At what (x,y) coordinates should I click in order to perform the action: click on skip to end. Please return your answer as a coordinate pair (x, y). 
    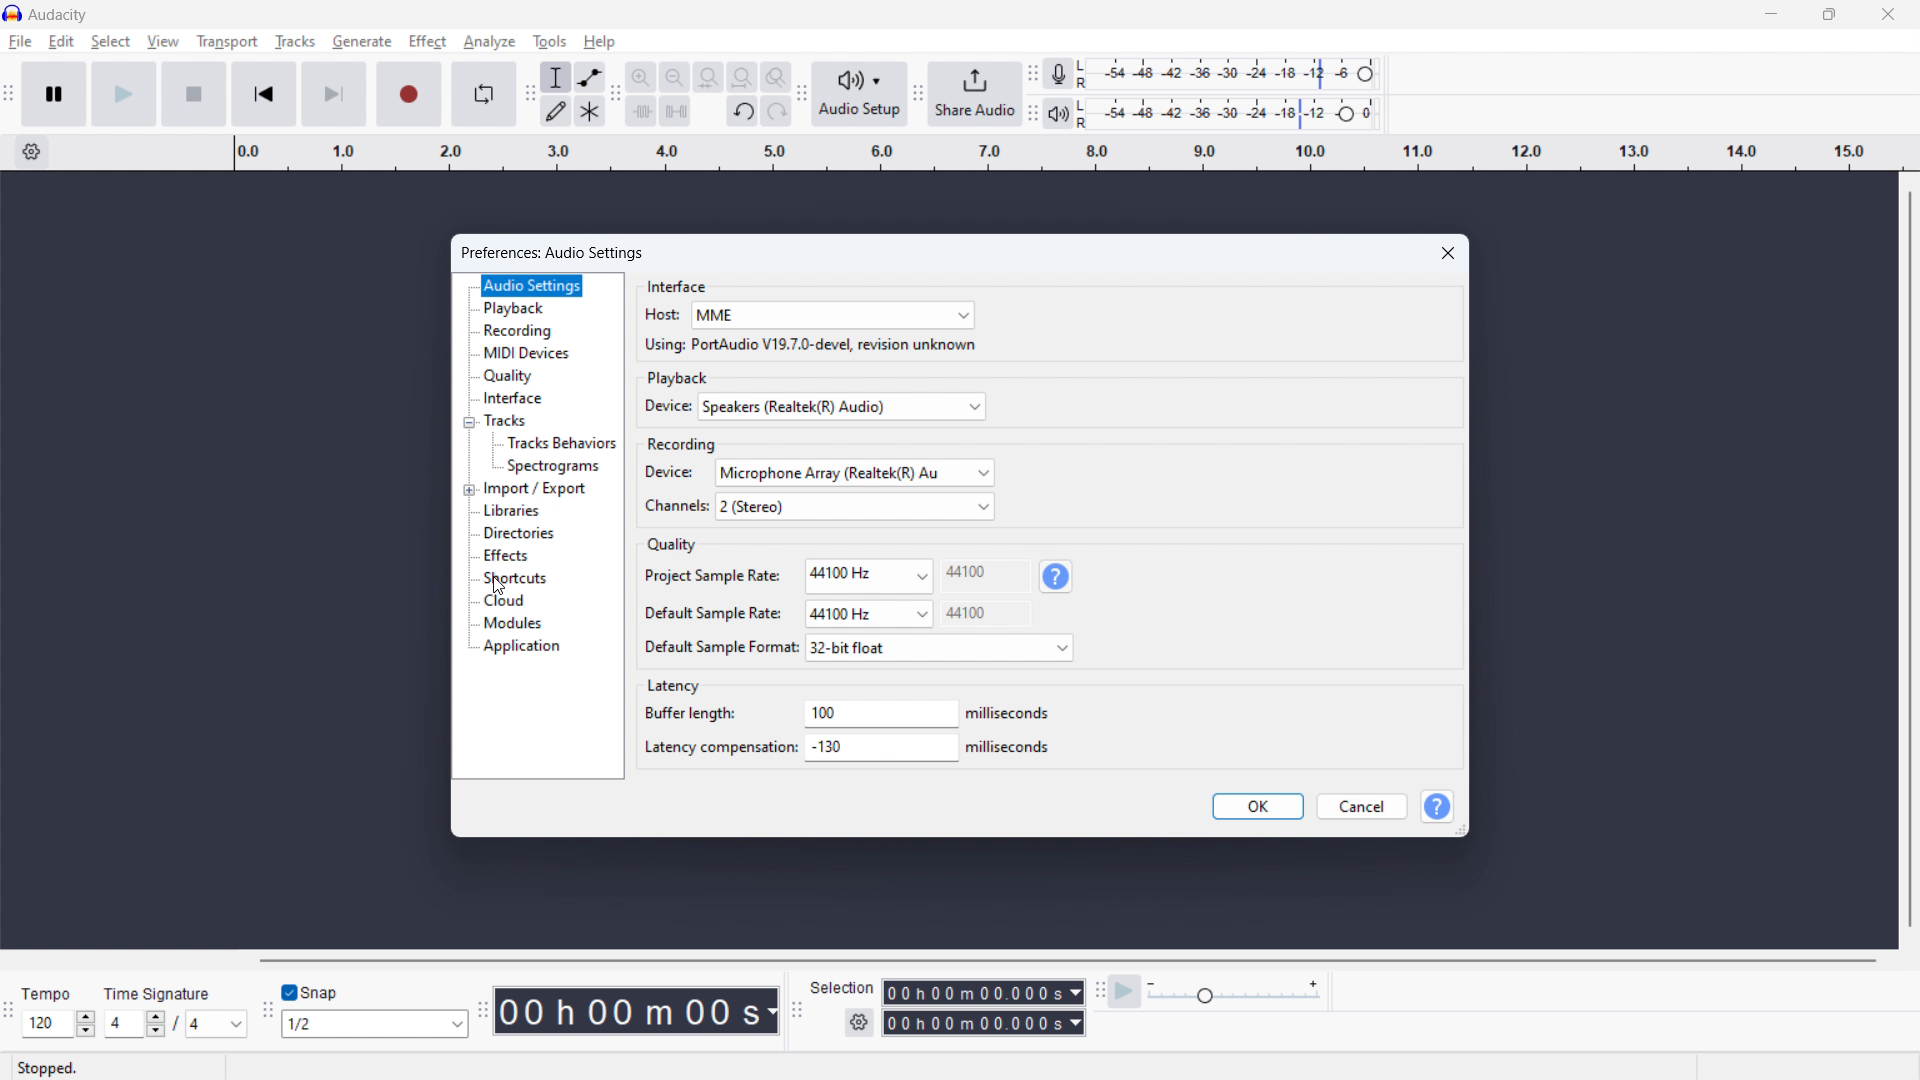
    Looking at the image, I should click on (334, 93).